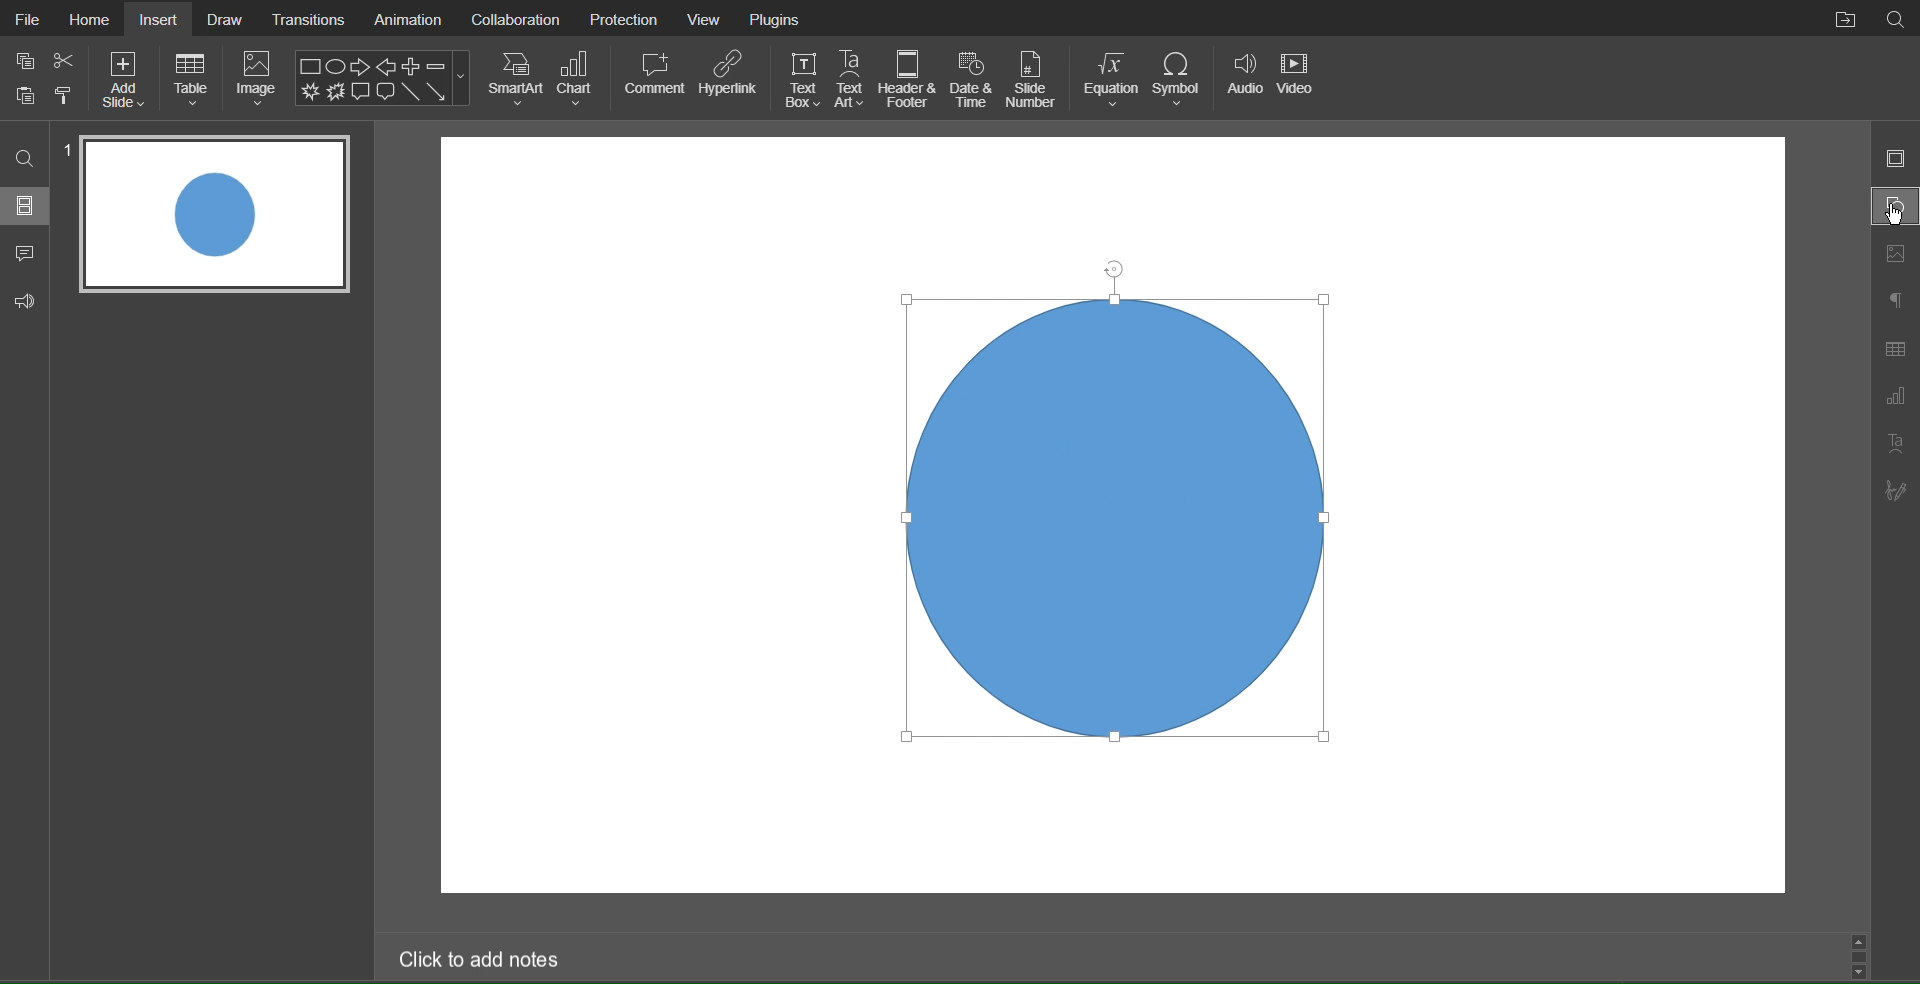 Image resolution: width=1920 pixels, height=984 pixels. What do you see at coordinates (24, 17) in the screenshot?
I see `File` at bounding box center [24, 17].